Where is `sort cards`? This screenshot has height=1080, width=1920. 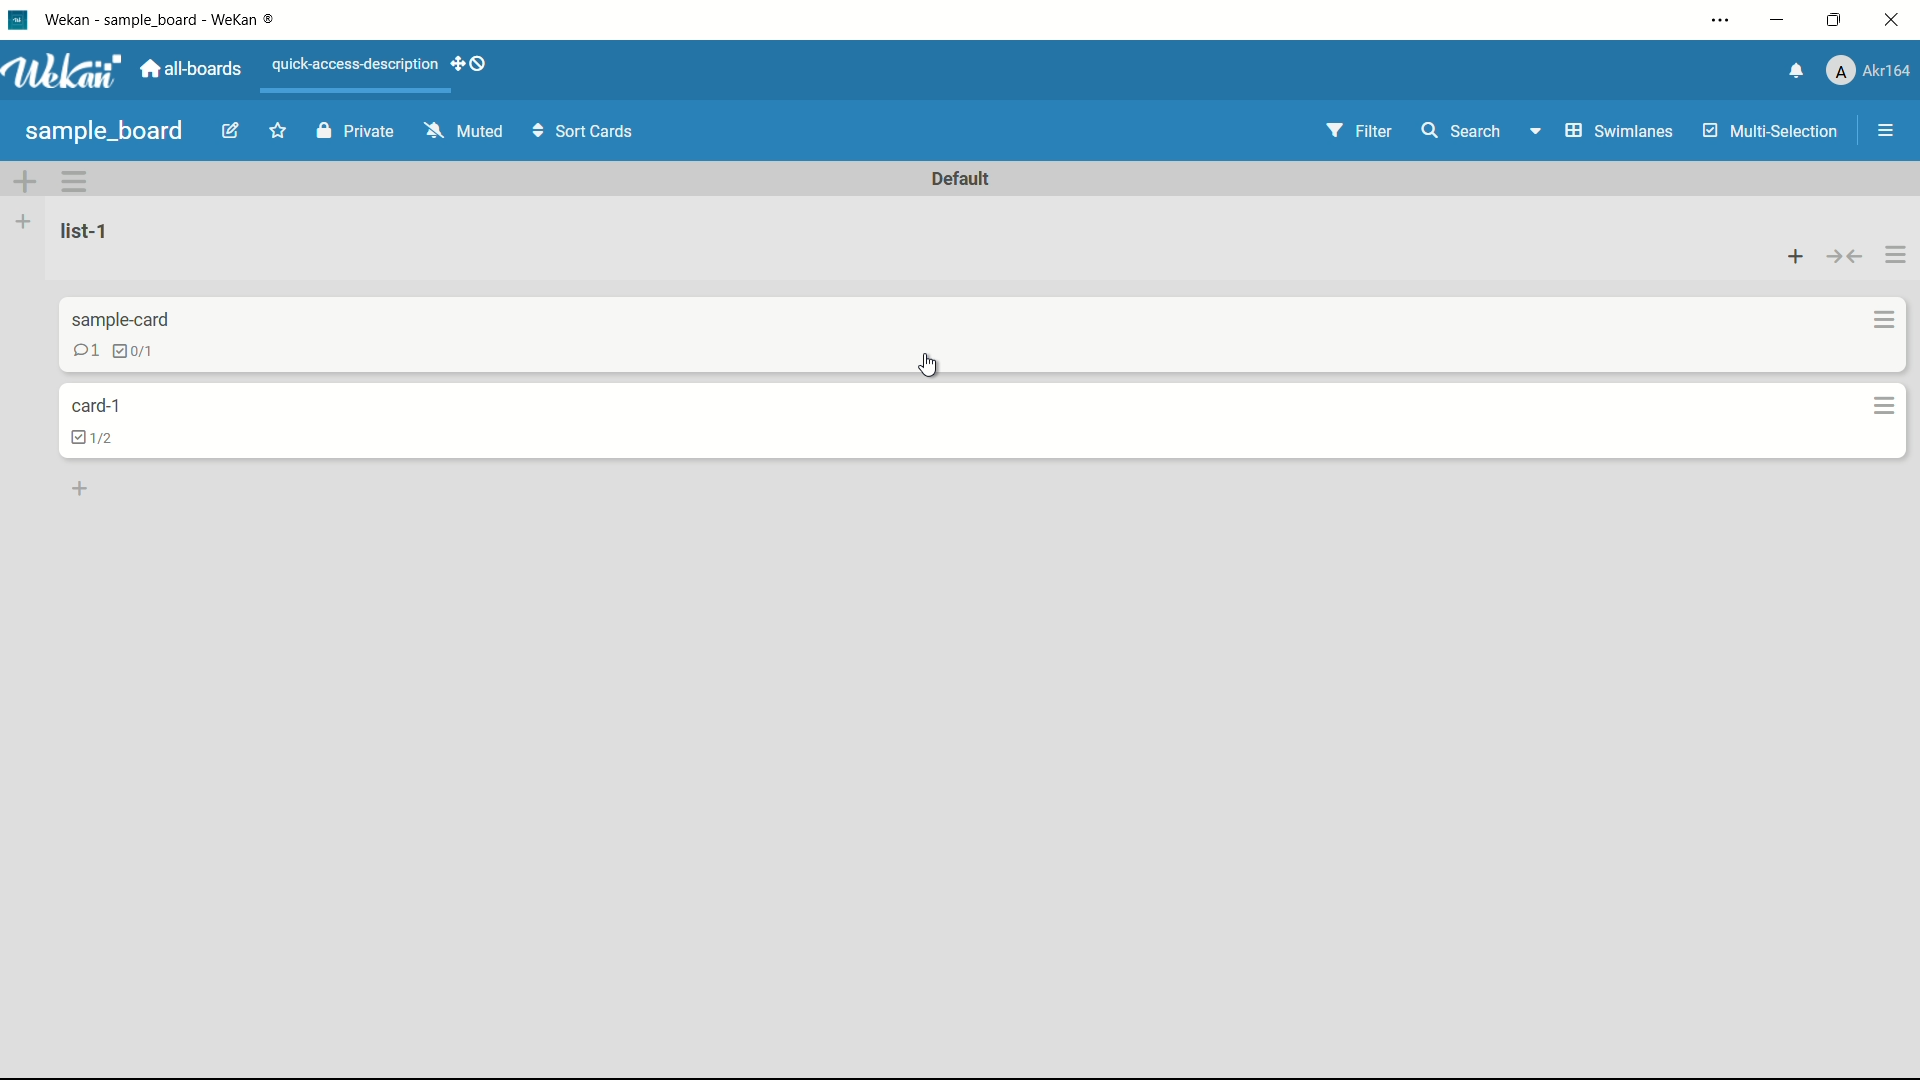
sort cards is located at coordinates (586, 131).